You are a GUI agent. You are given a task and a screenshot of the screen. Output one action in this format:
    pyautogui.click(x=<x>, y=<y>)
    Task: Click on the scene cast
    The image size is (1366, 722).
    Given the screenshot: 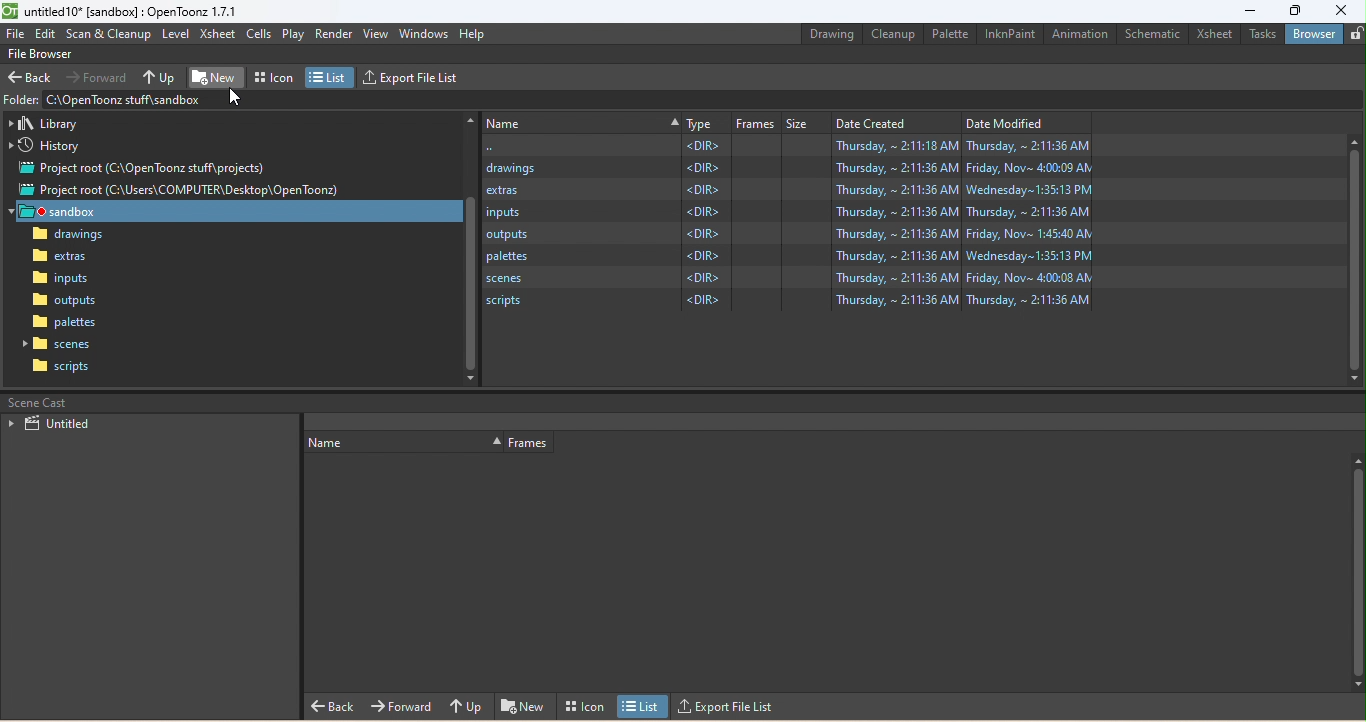 What is the action you would take?
    pyautogui.click(x=36, y=402)
    